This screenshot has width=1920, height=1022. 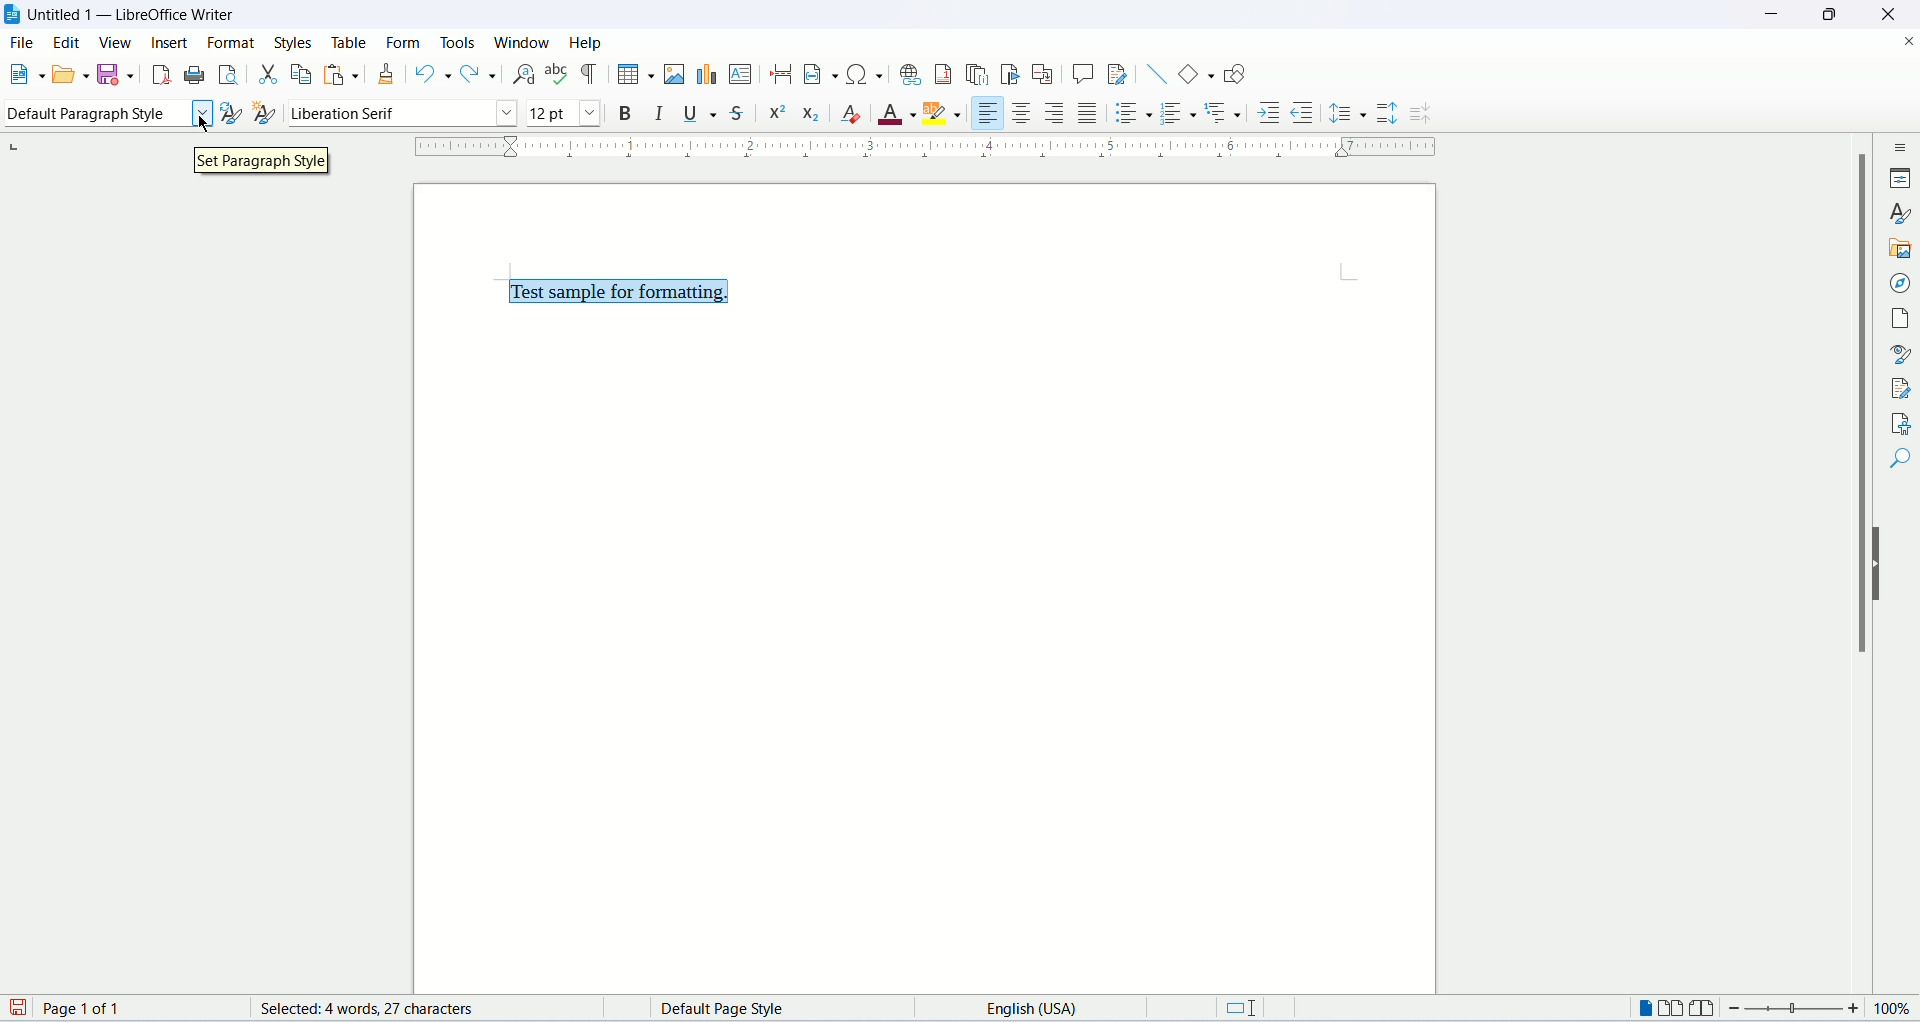 I want to click on form, so click(x=406, y=42).